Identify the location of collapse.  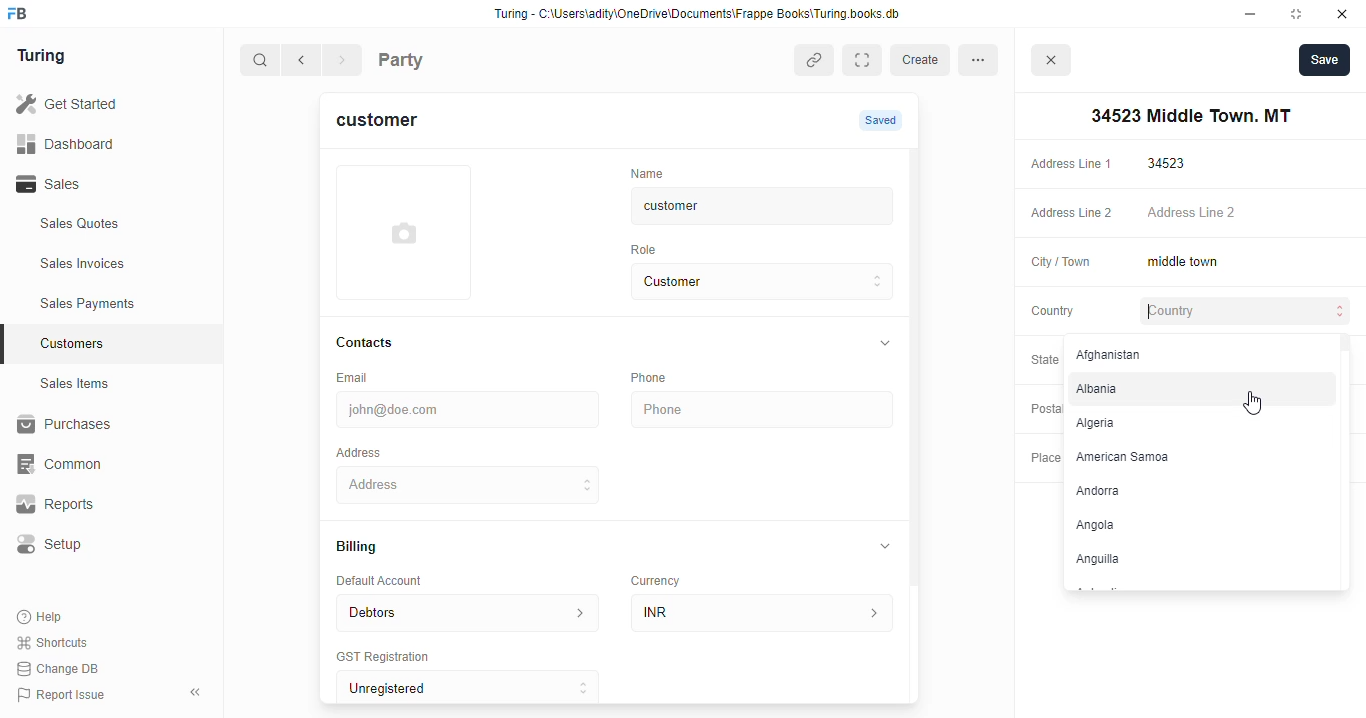
(886, 545).